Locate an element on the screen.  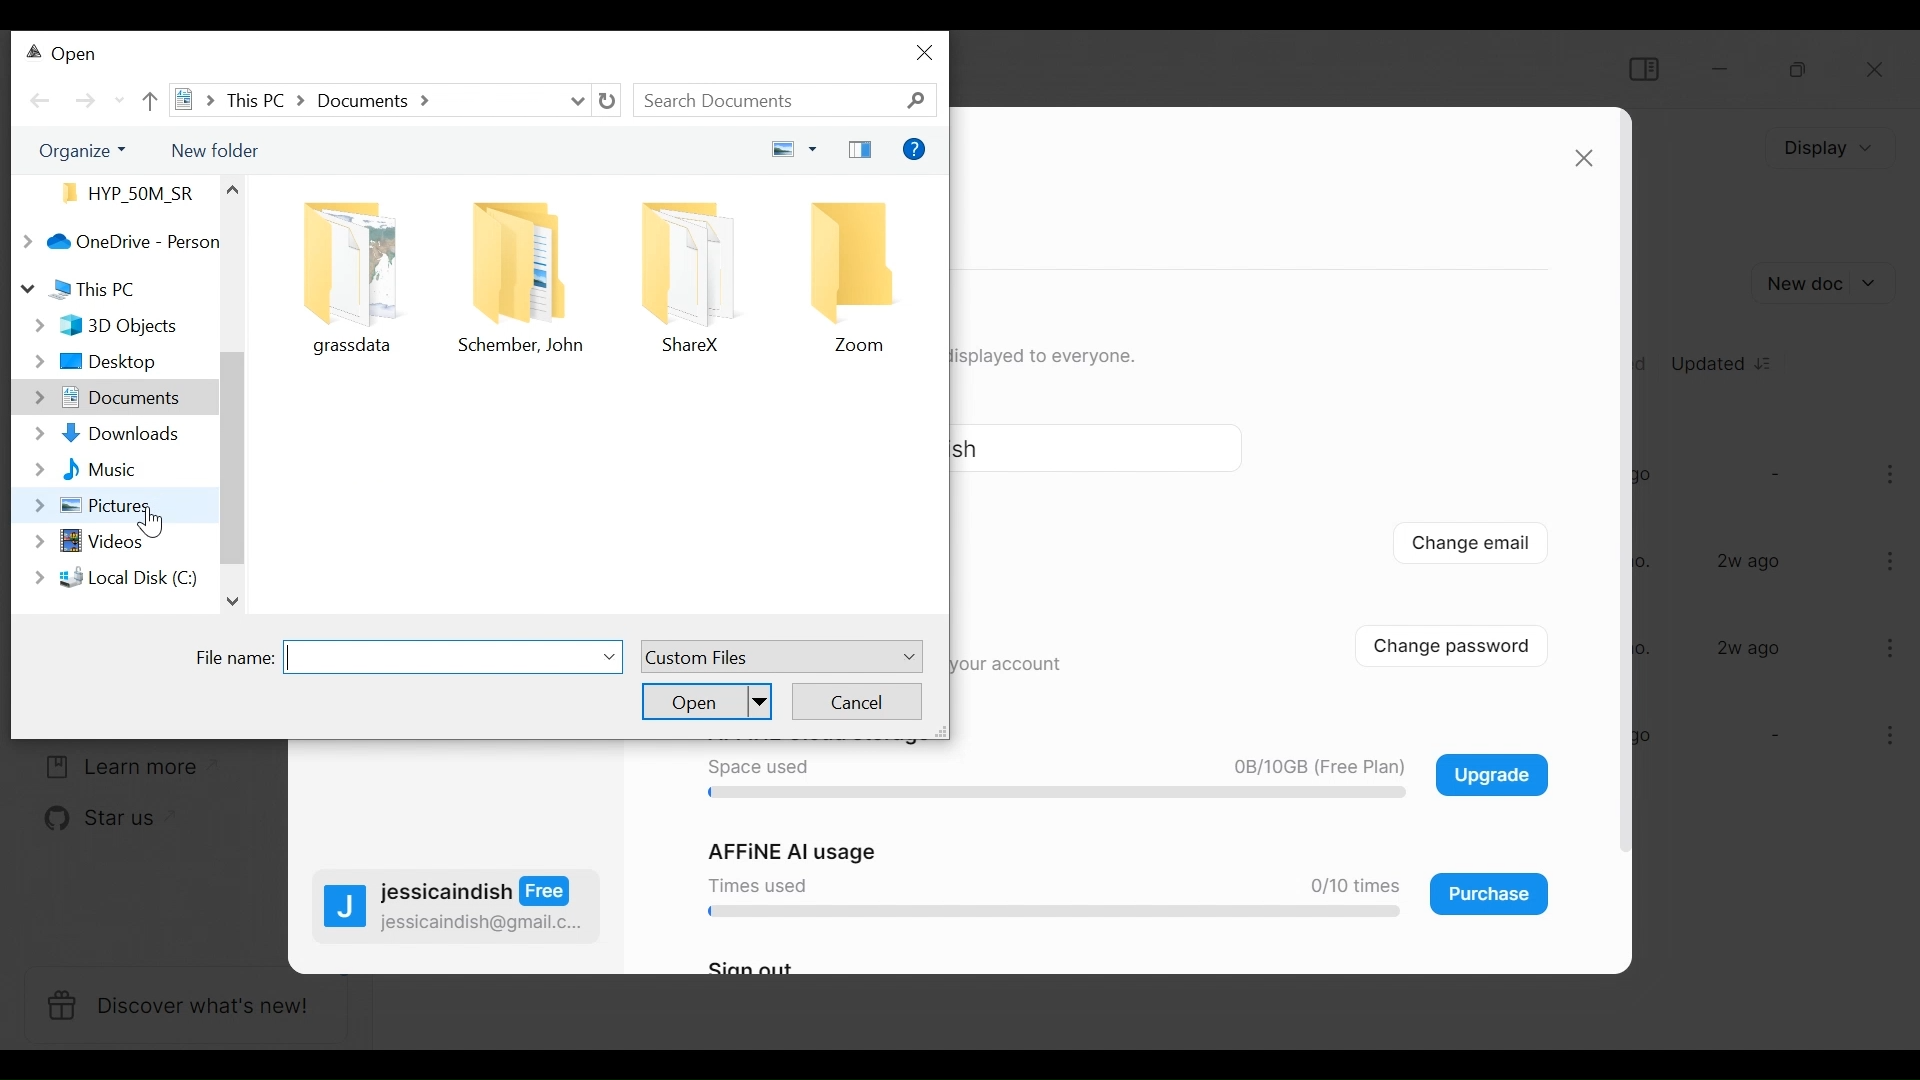
2w ago is located at coordinates (1752, 562).